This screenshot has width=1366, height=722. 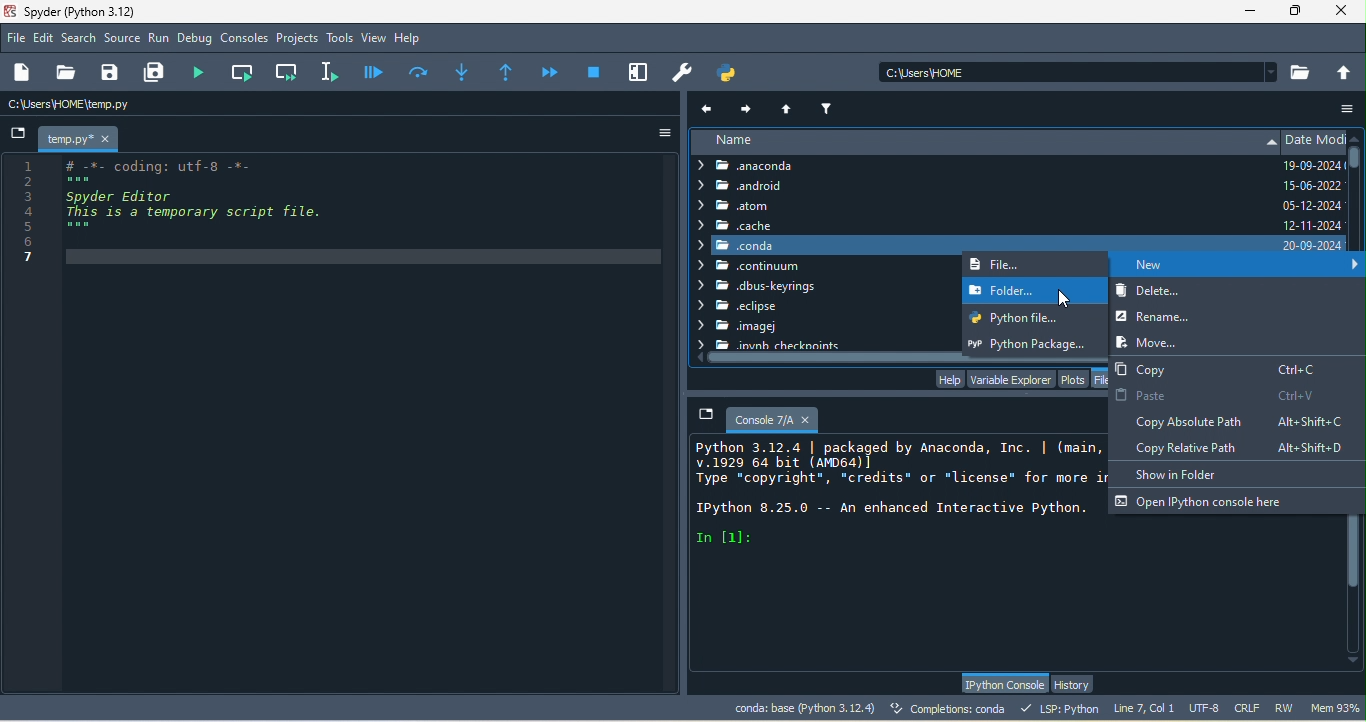 I want to click on search, so click(x=80, y=38).